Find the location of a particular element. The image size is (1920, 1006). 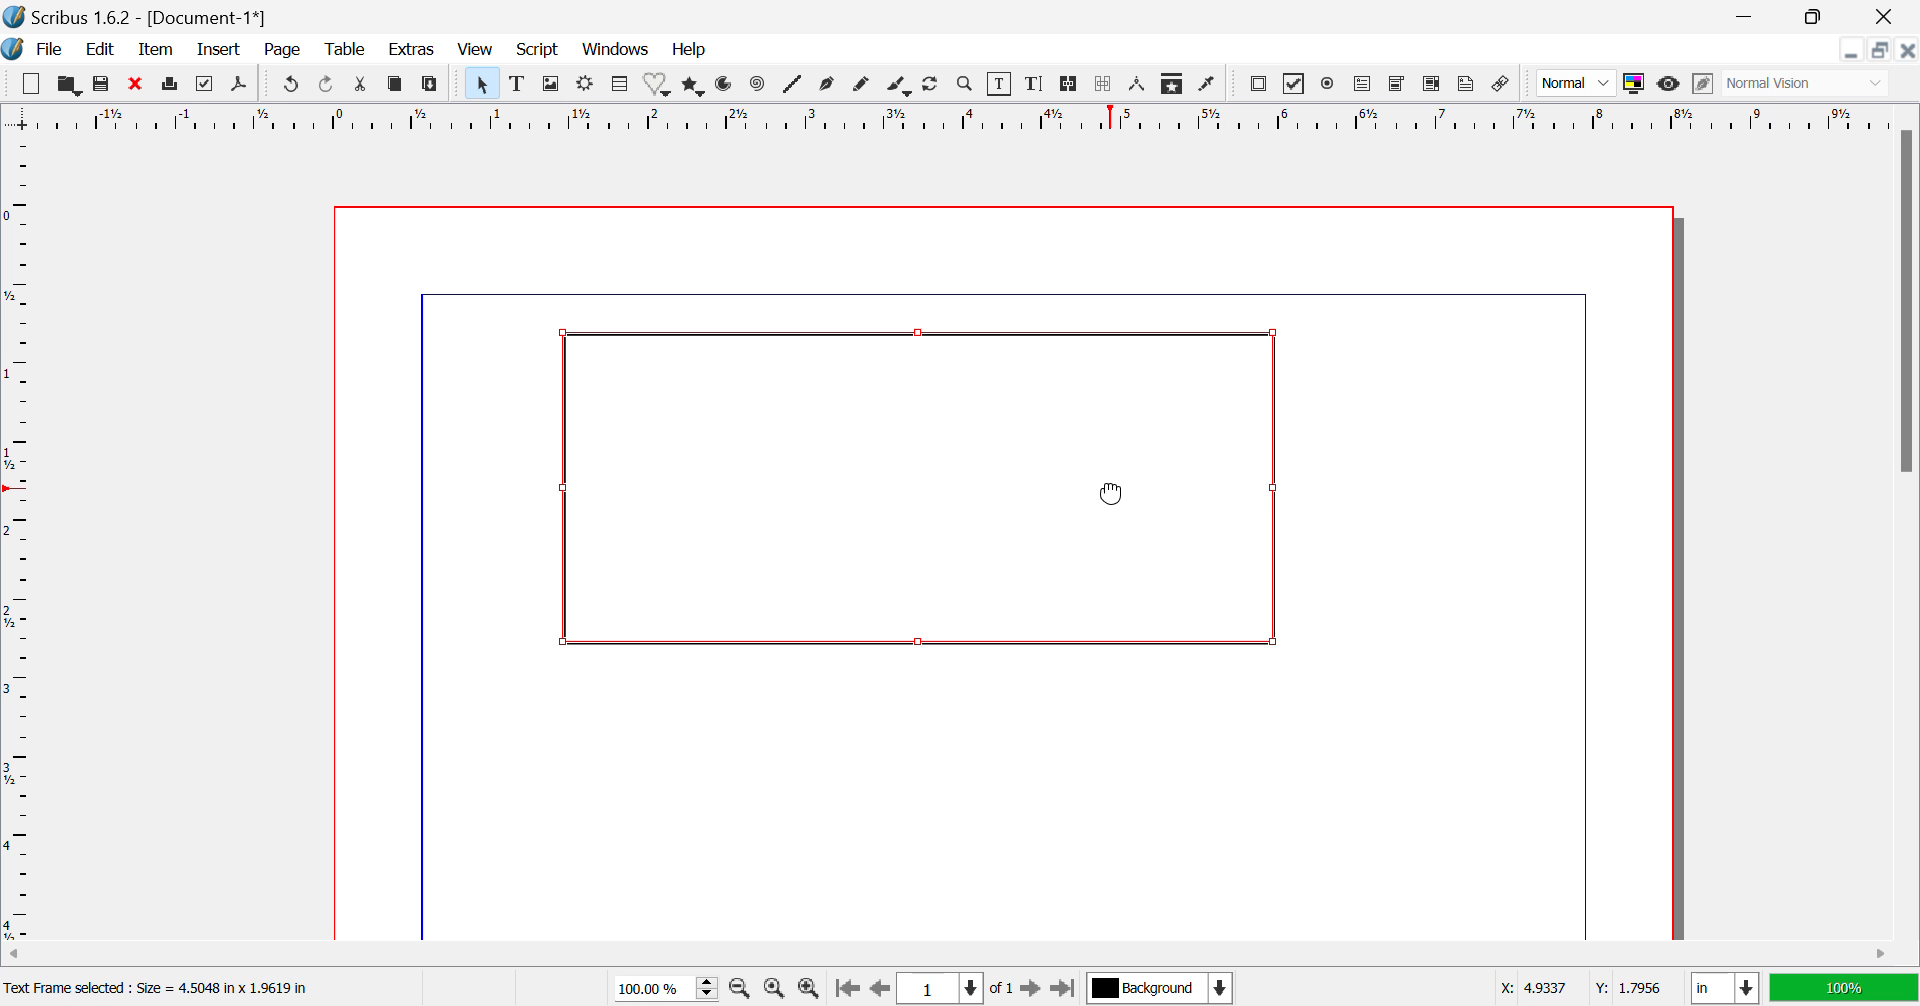

Normal Vision is located at coordinates (1810, 85).